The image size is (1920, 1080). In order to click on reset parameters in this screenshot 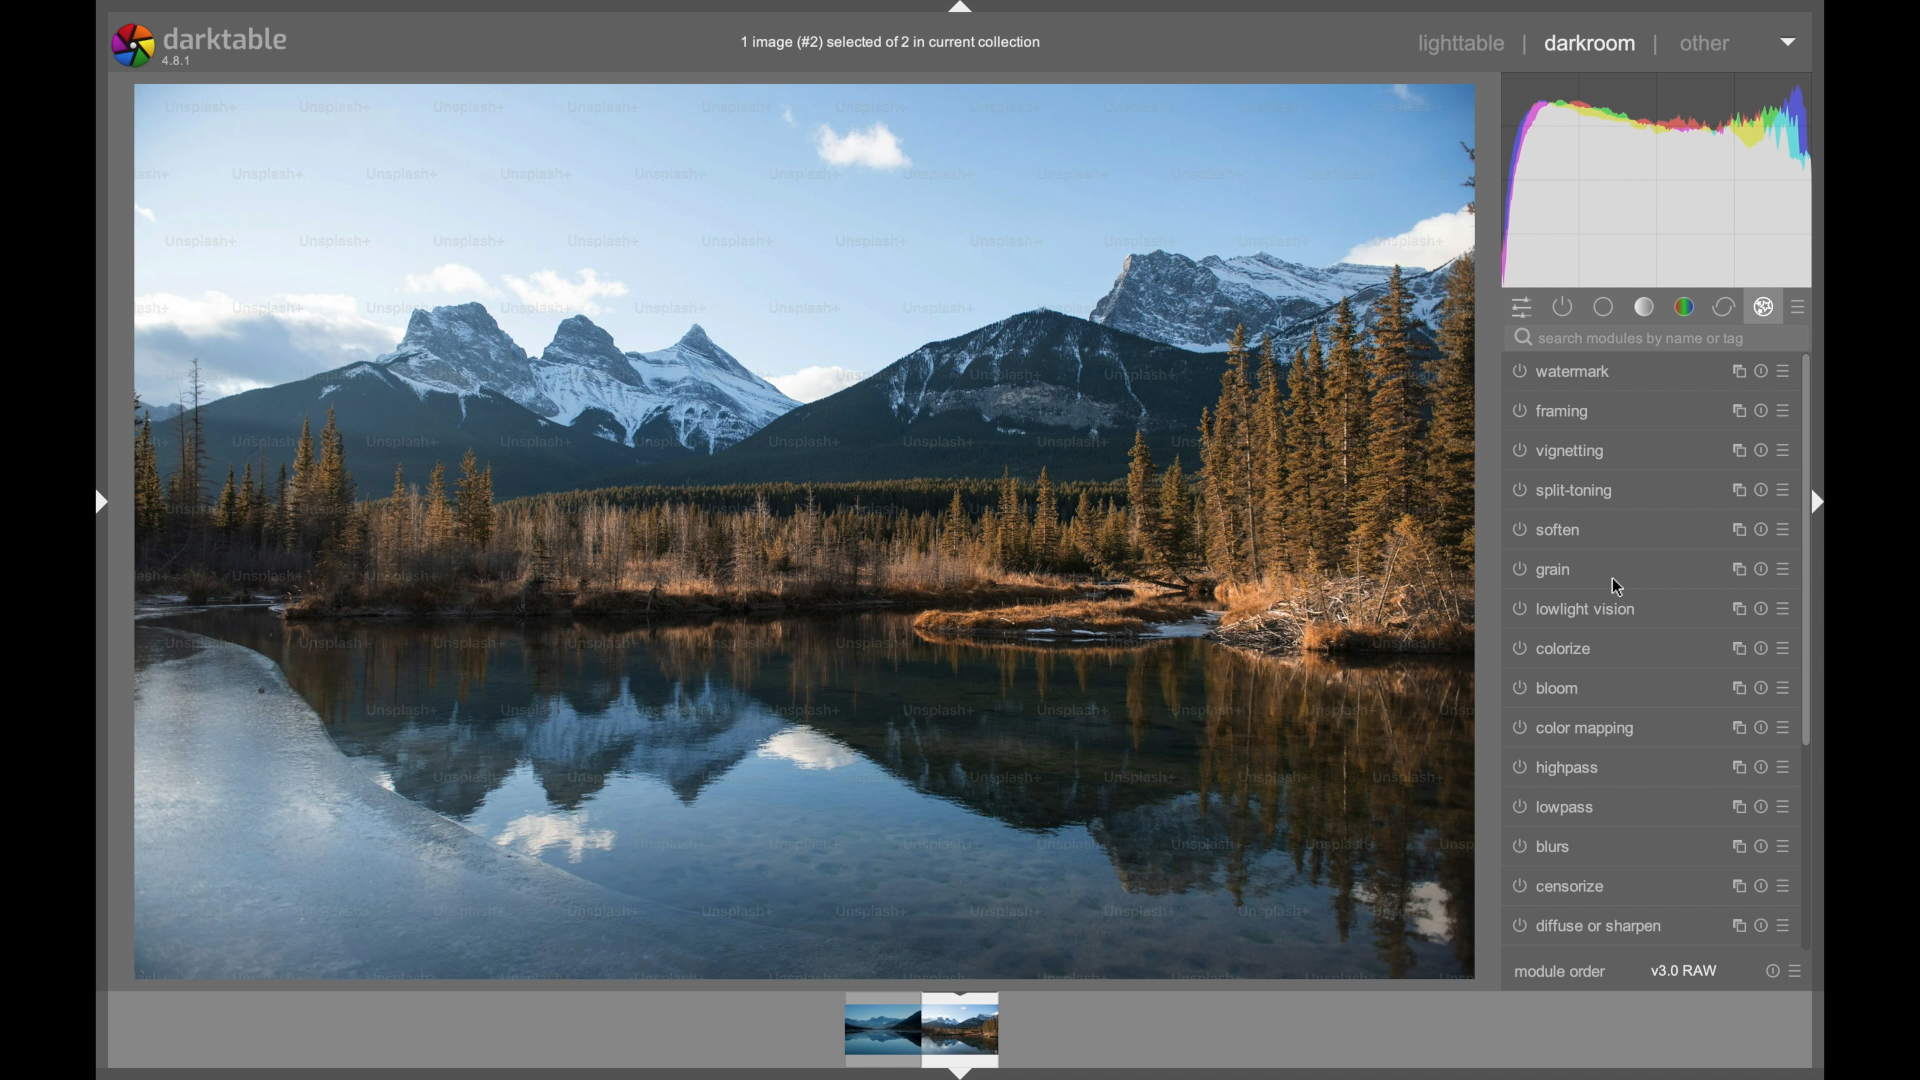, I will do `click(1761, 569)`.